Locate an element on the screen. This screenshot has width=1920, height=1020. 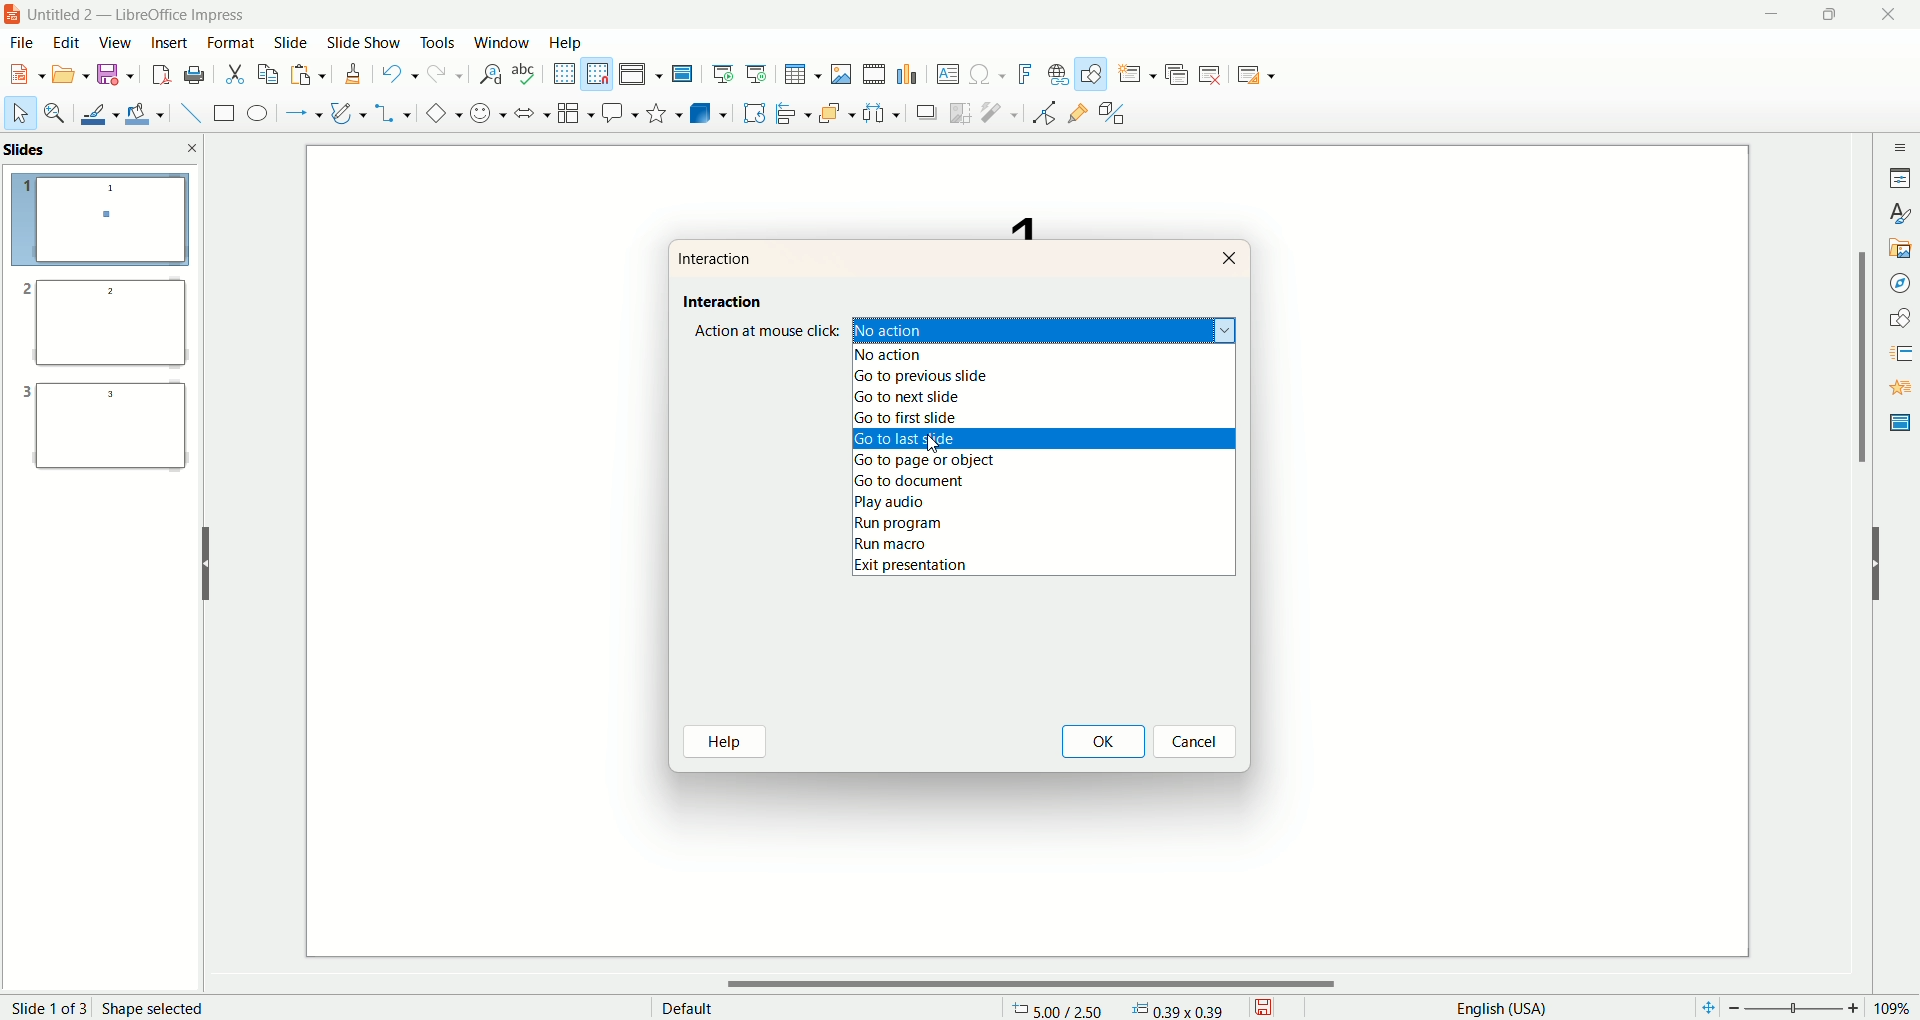
tools is located at coordinates (440, 47).